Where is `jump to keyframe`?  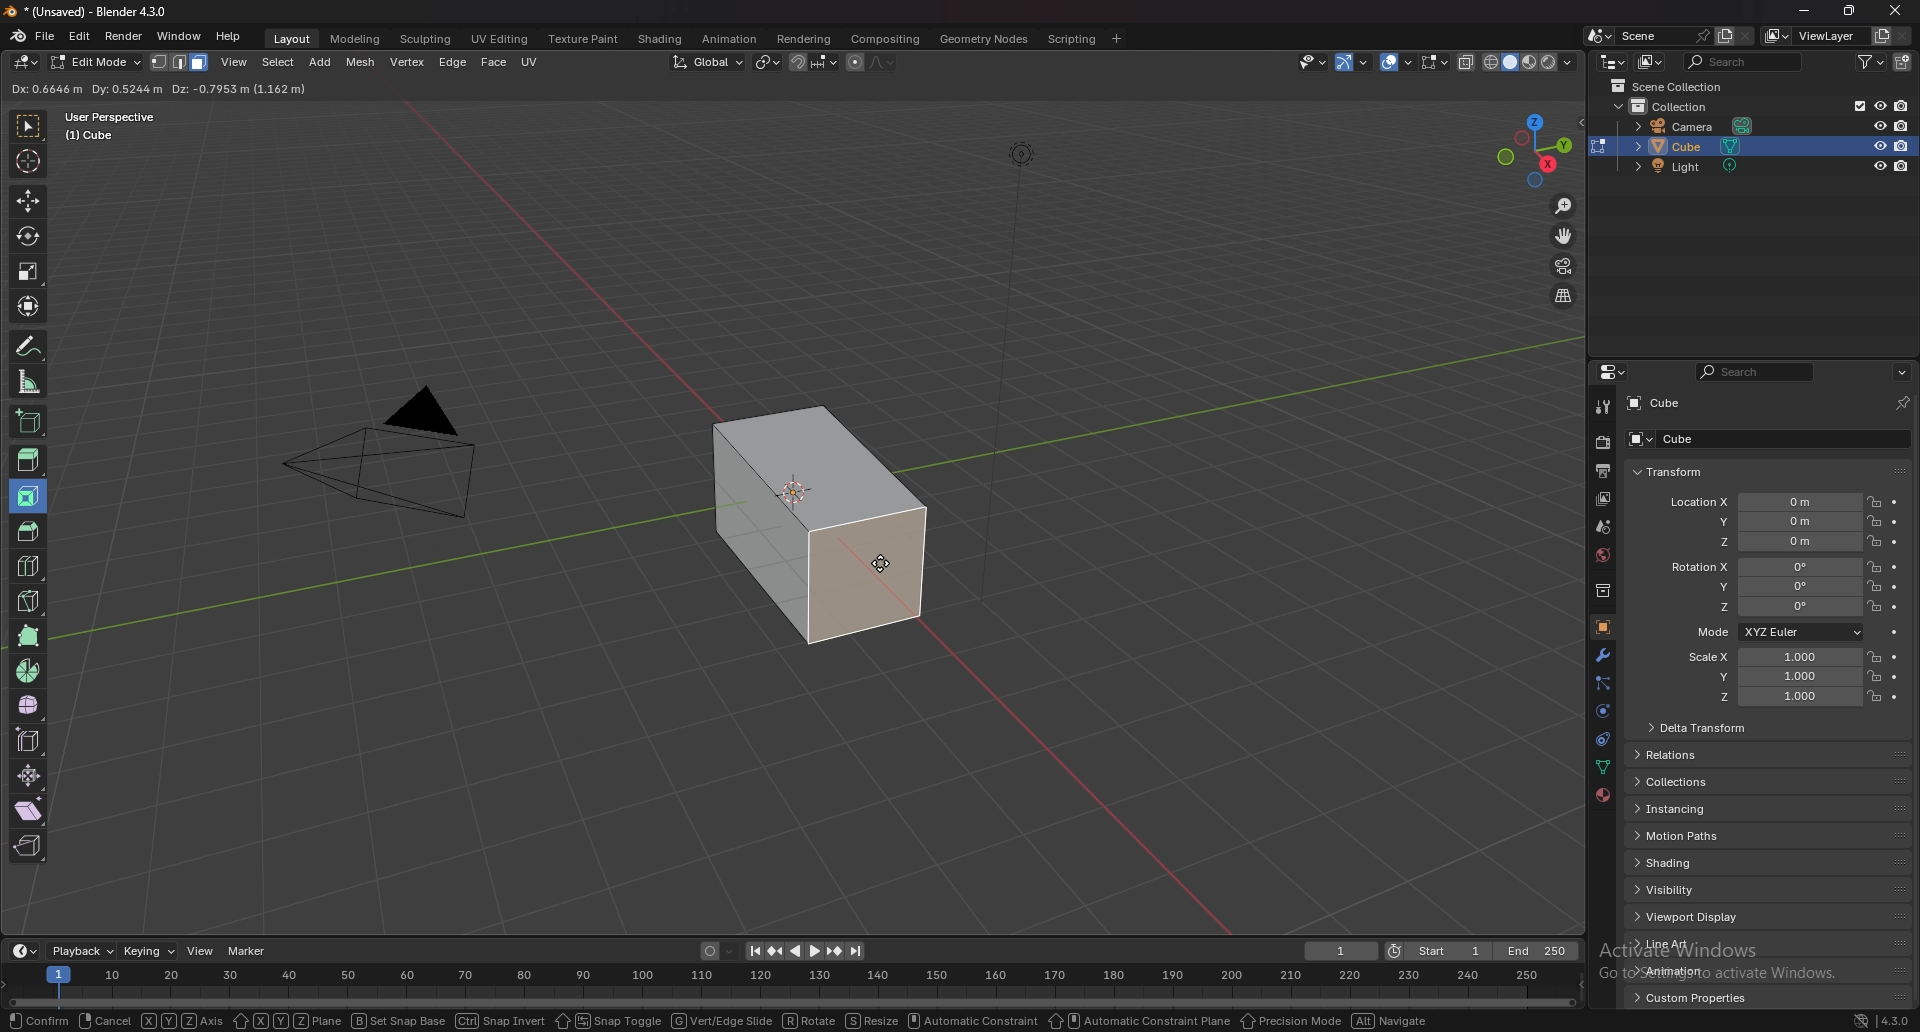 jump to keyframe is located at coordinates (835, 951).